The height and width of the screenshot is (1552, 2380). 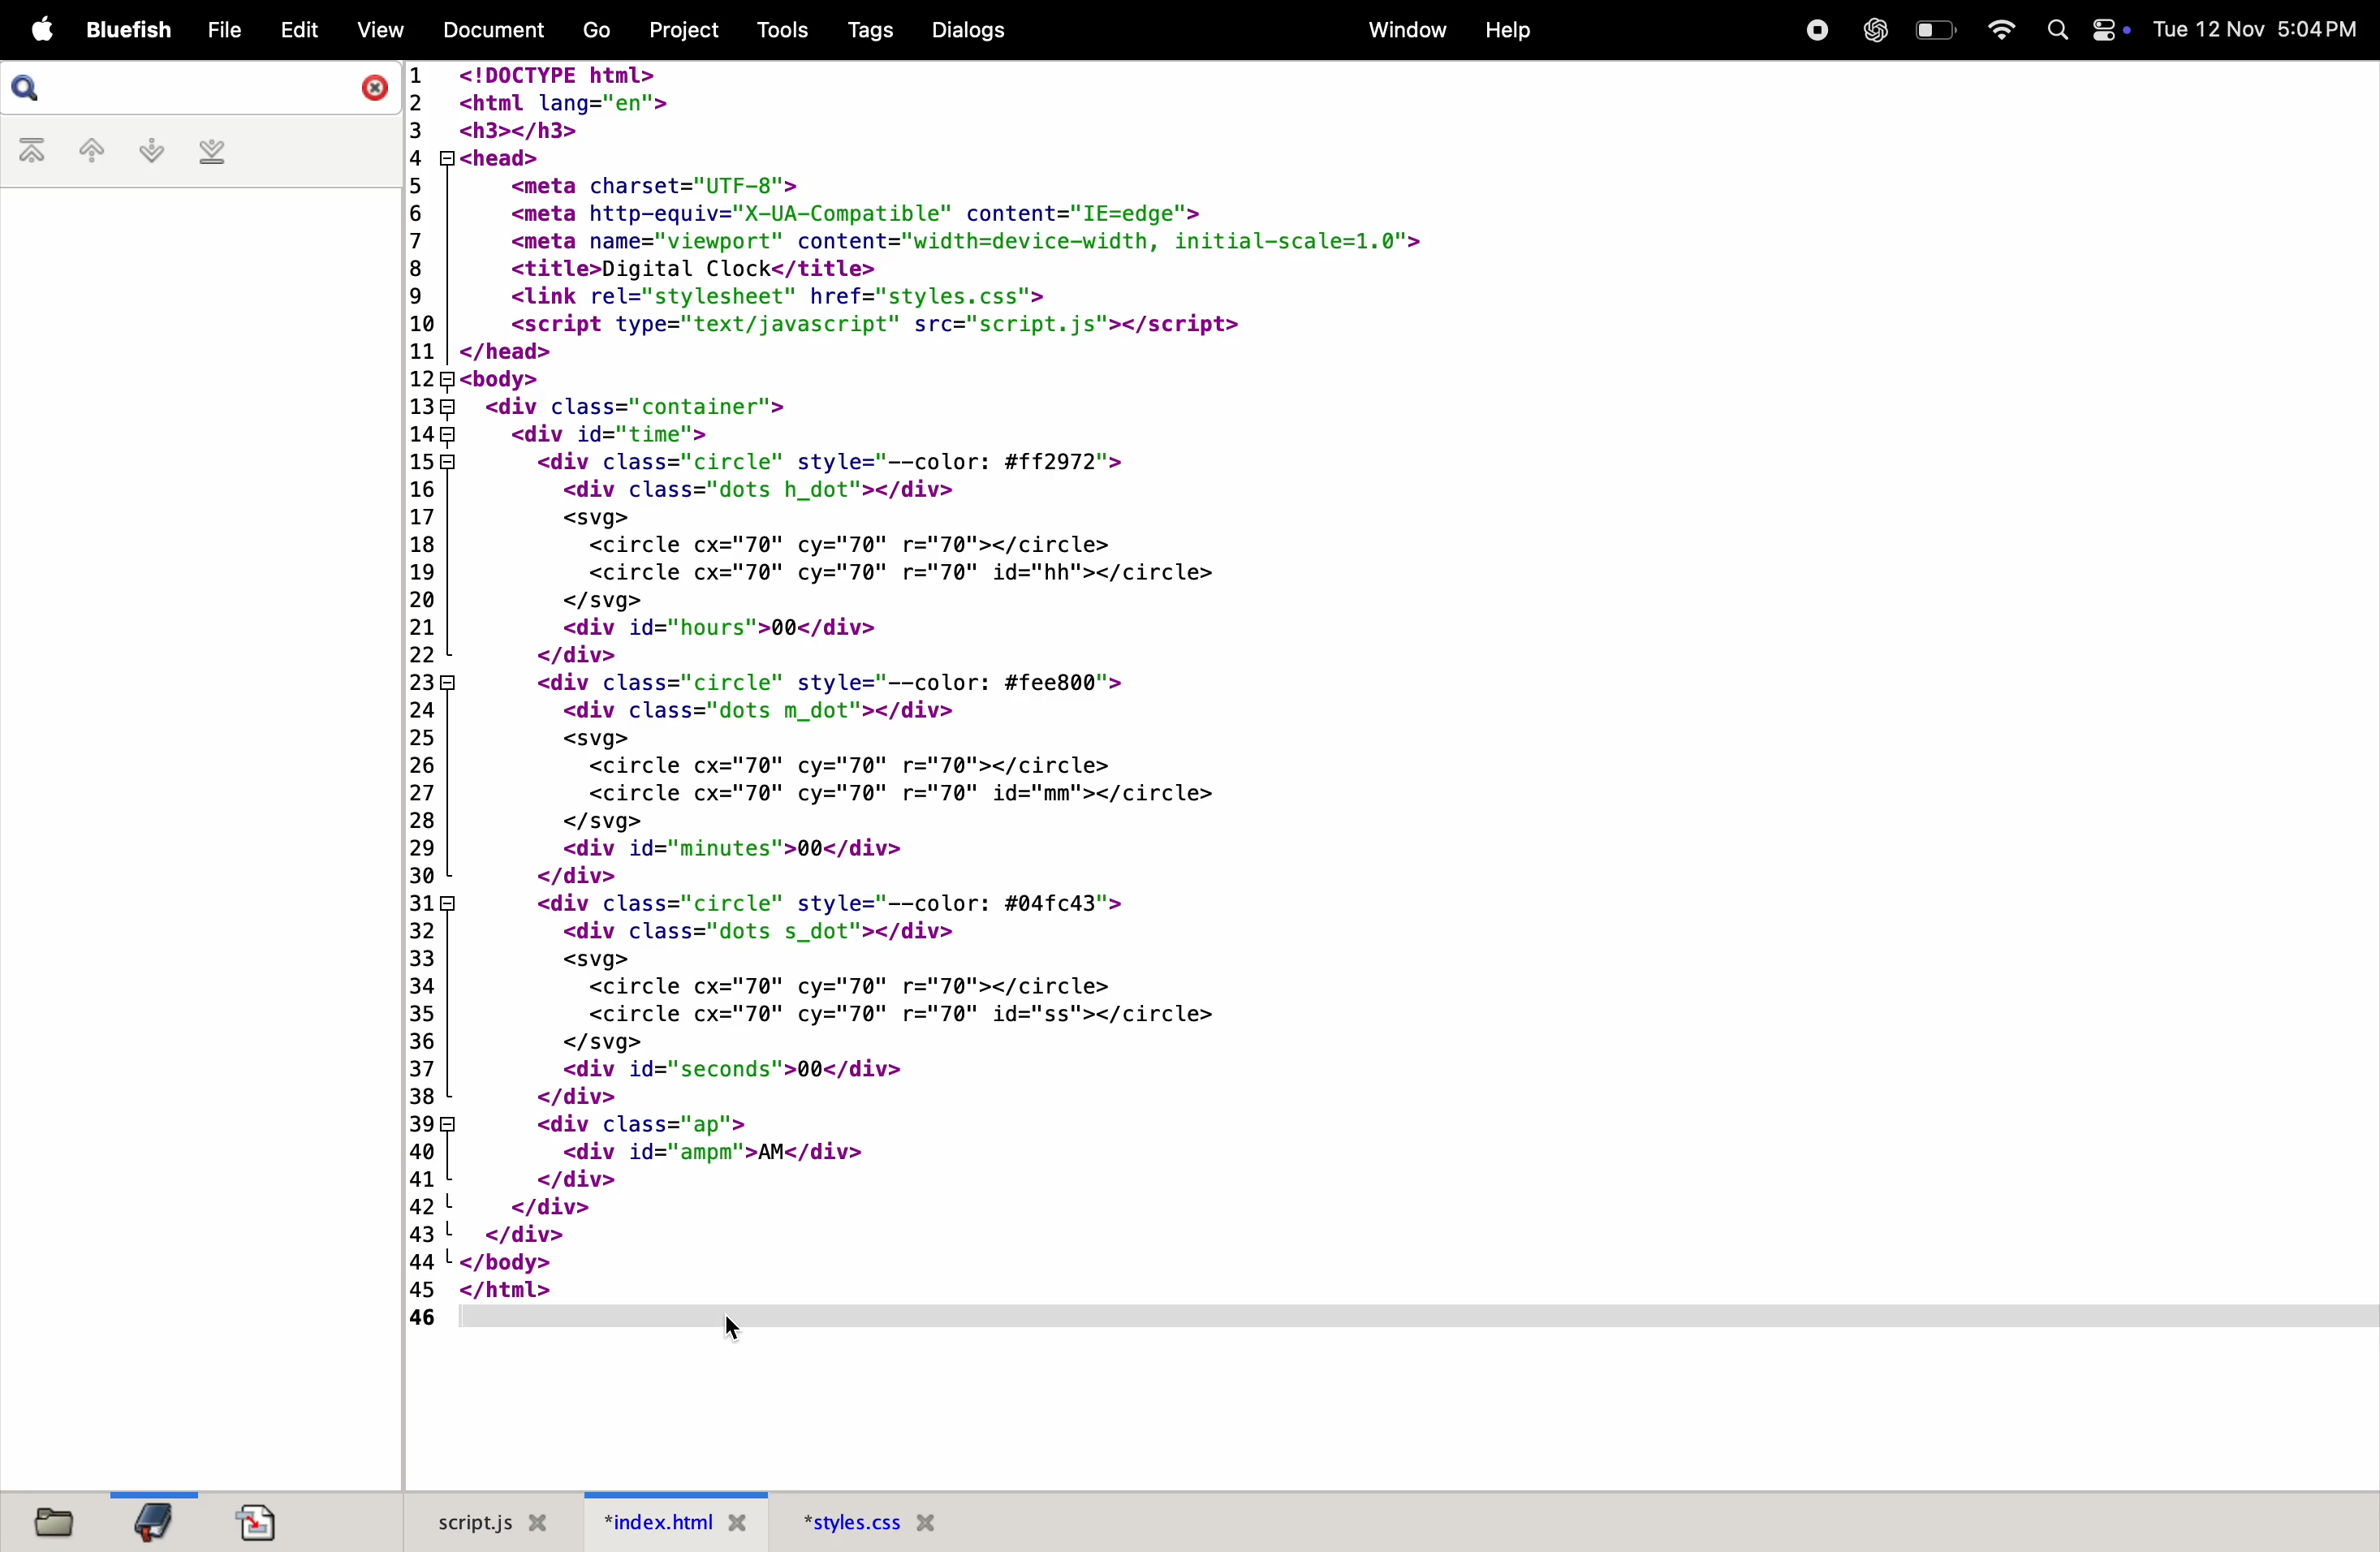 I want to click on previous bookmark, so click(x=88, y=147).